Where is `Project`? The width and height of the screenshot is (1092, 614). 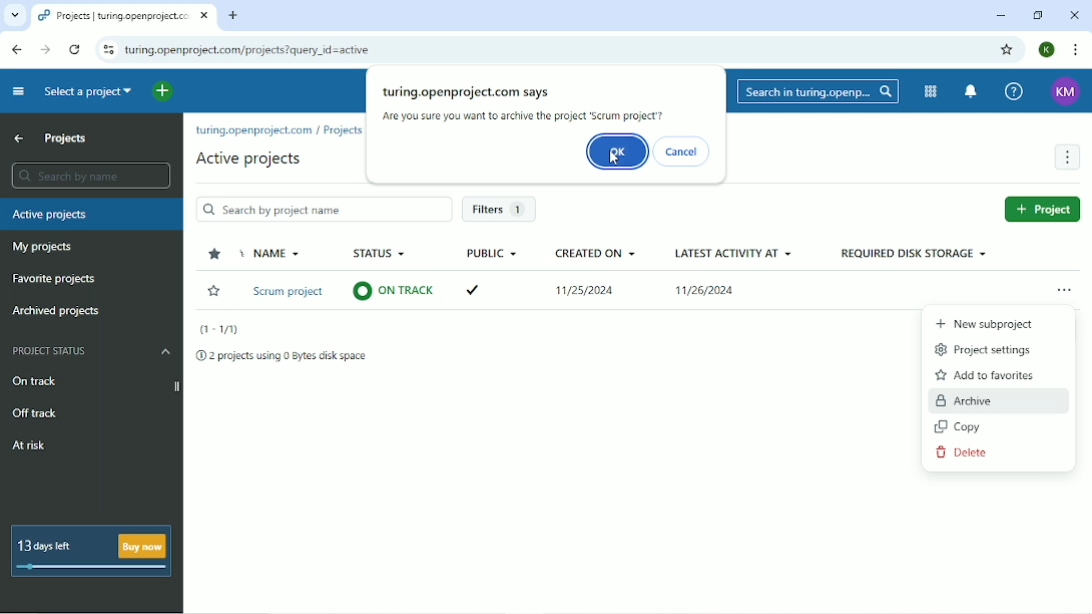
Project is located at coordinates (1042, 208).